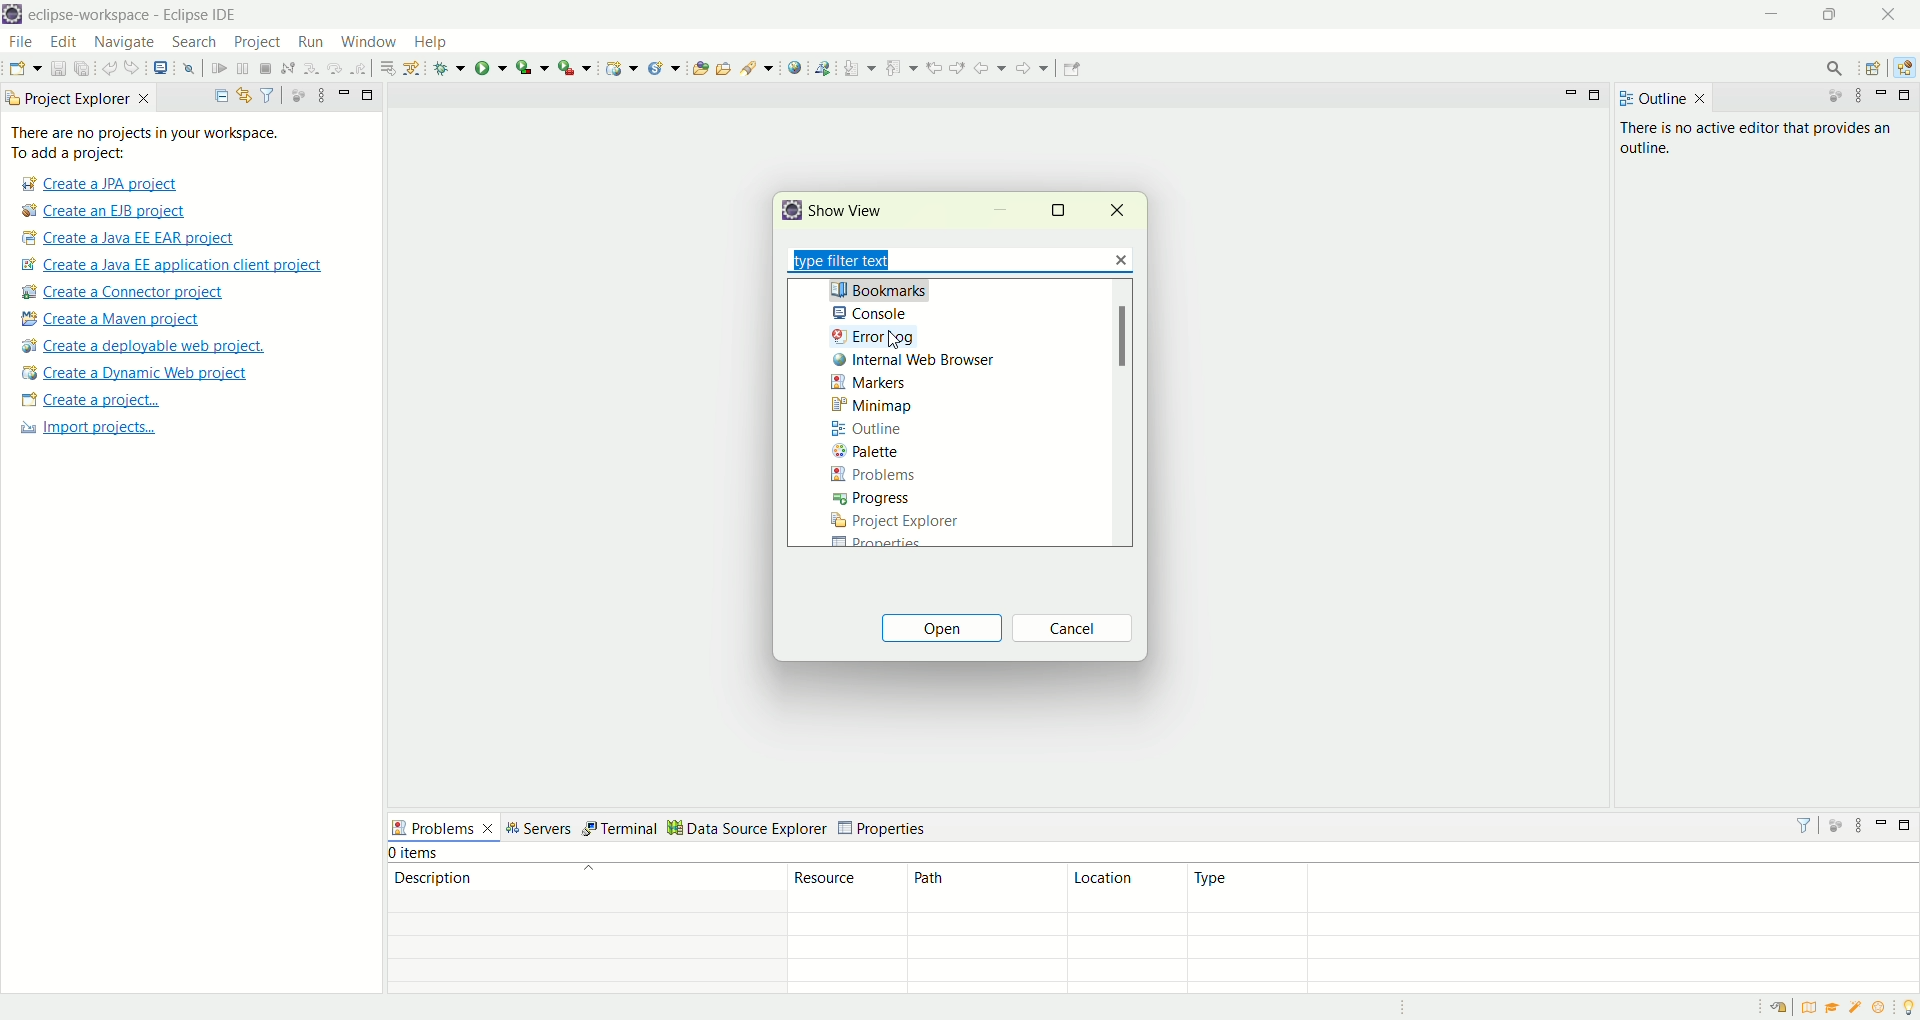 The width and height of the screenshot is (1920, 1020). I want to click on items, so click(417, 854).